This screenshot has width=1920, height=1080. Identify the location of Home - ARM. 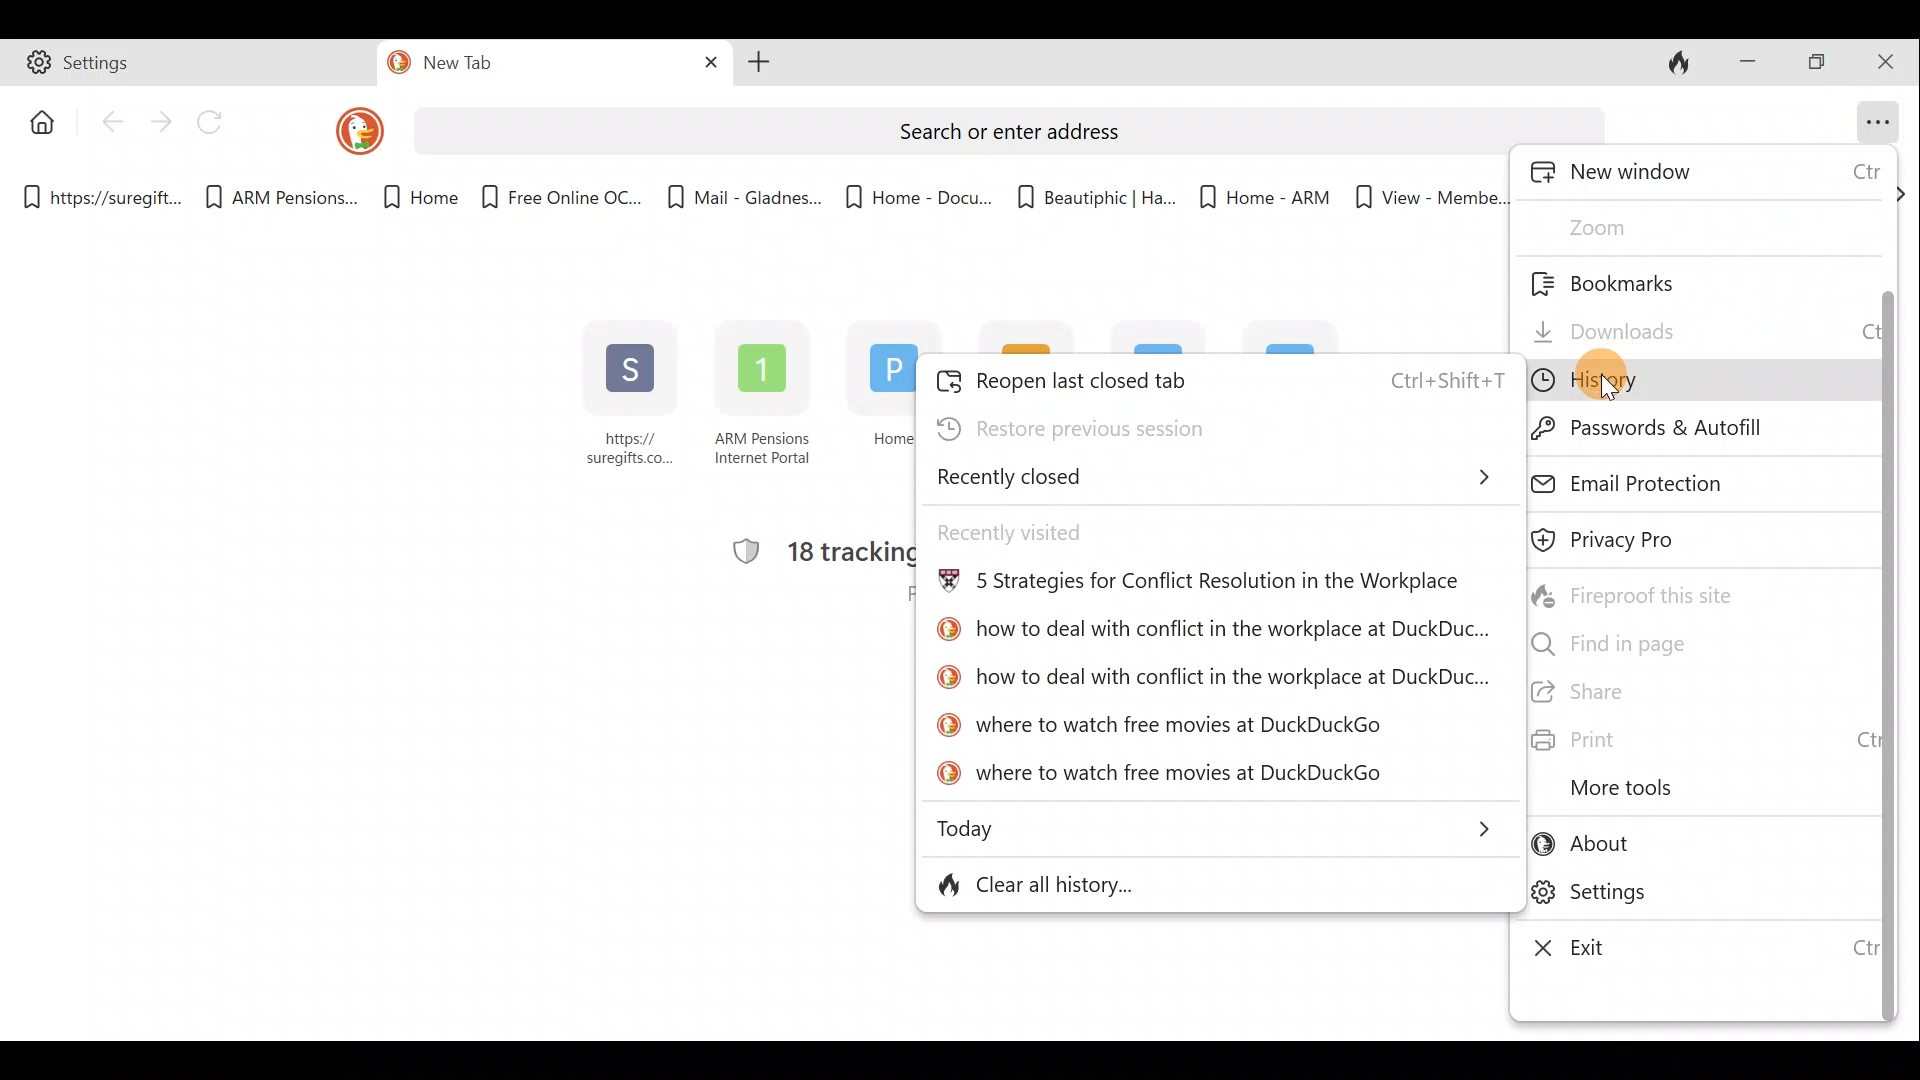
(1253, 190).